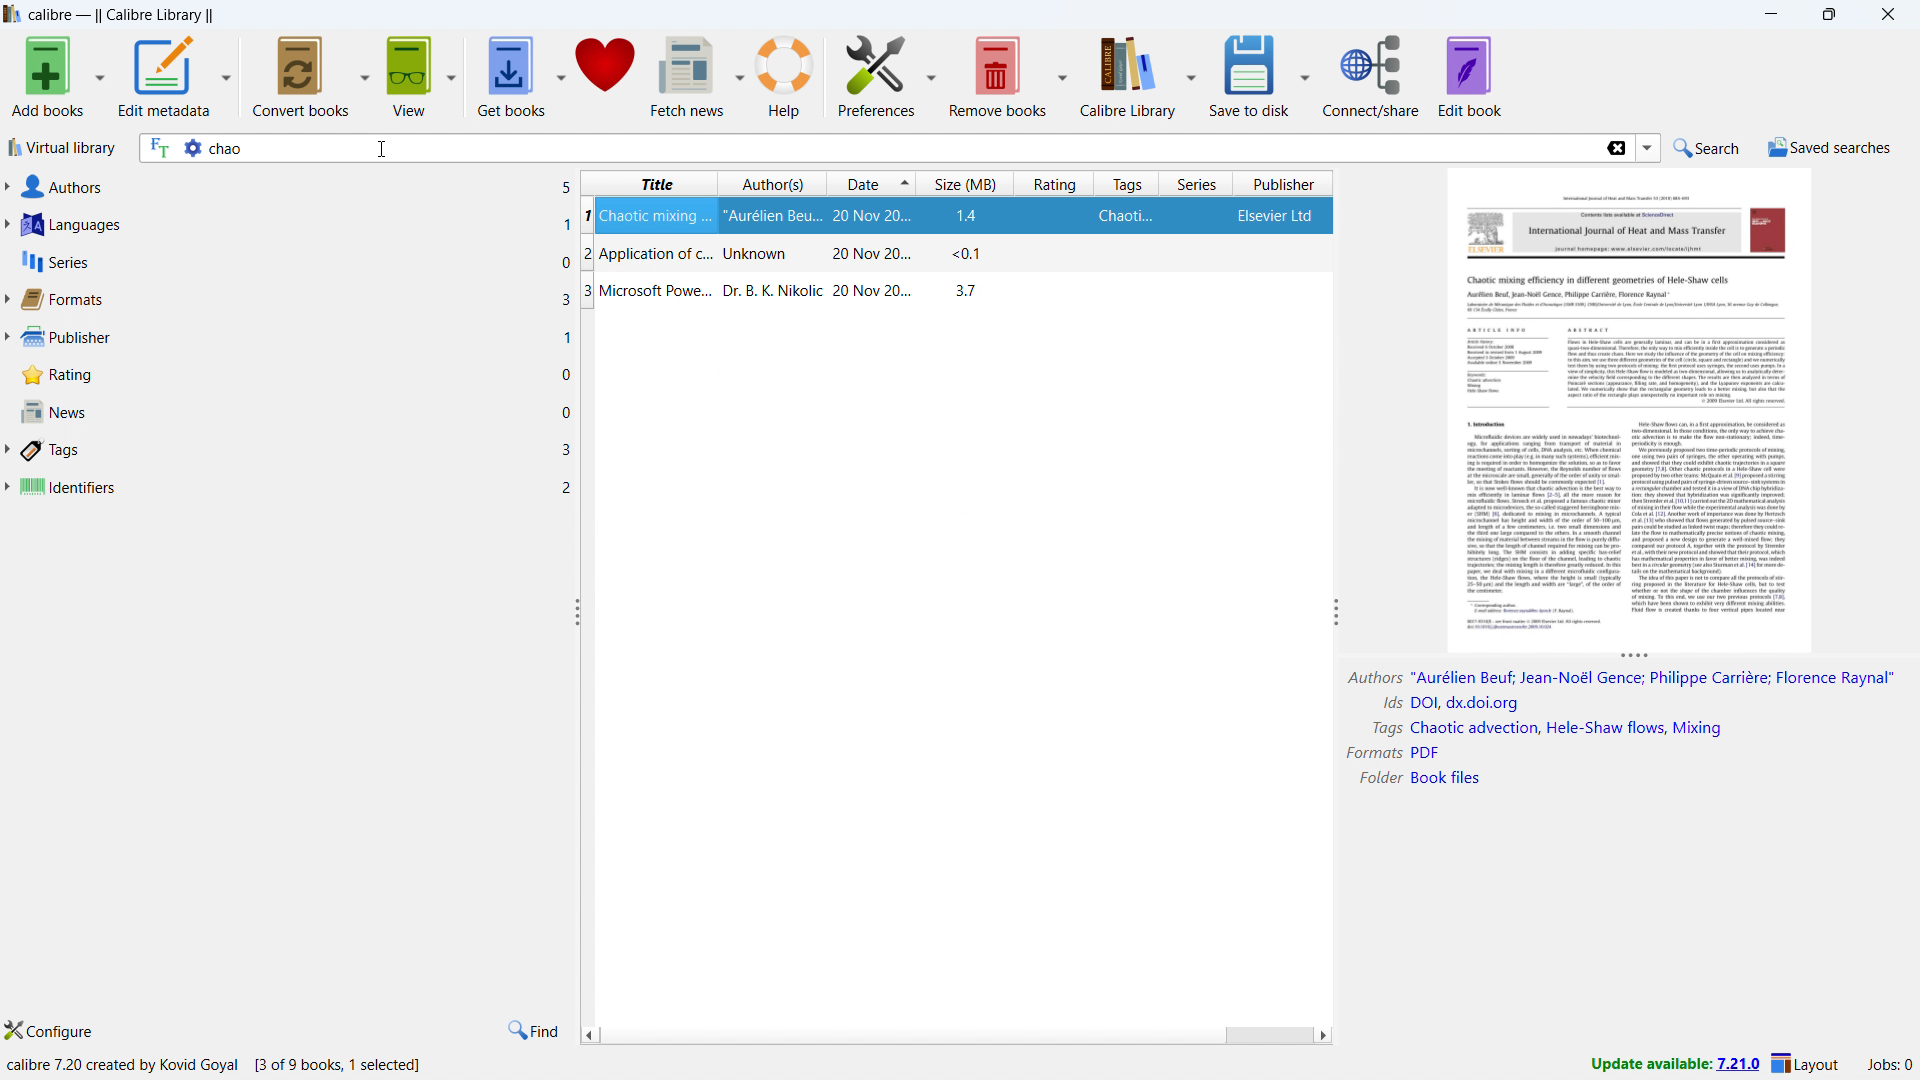  Describe the element at coordinates (6, 226) in the screenshot. I see `expand languages` at that location.